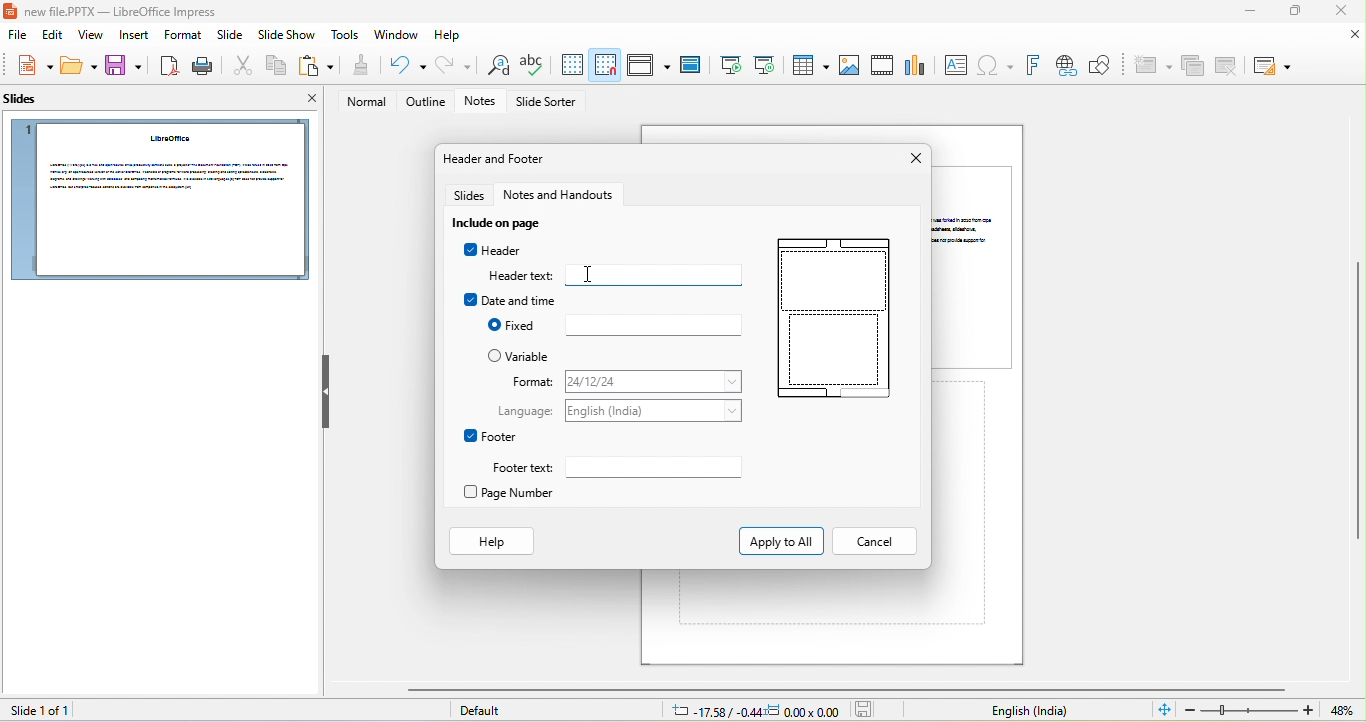 This screenshot has width=1366, height=722. What do you see at coordinates (1246, 13) in the screenshot?
I see `minimize` at bounding box center [1246, 13].